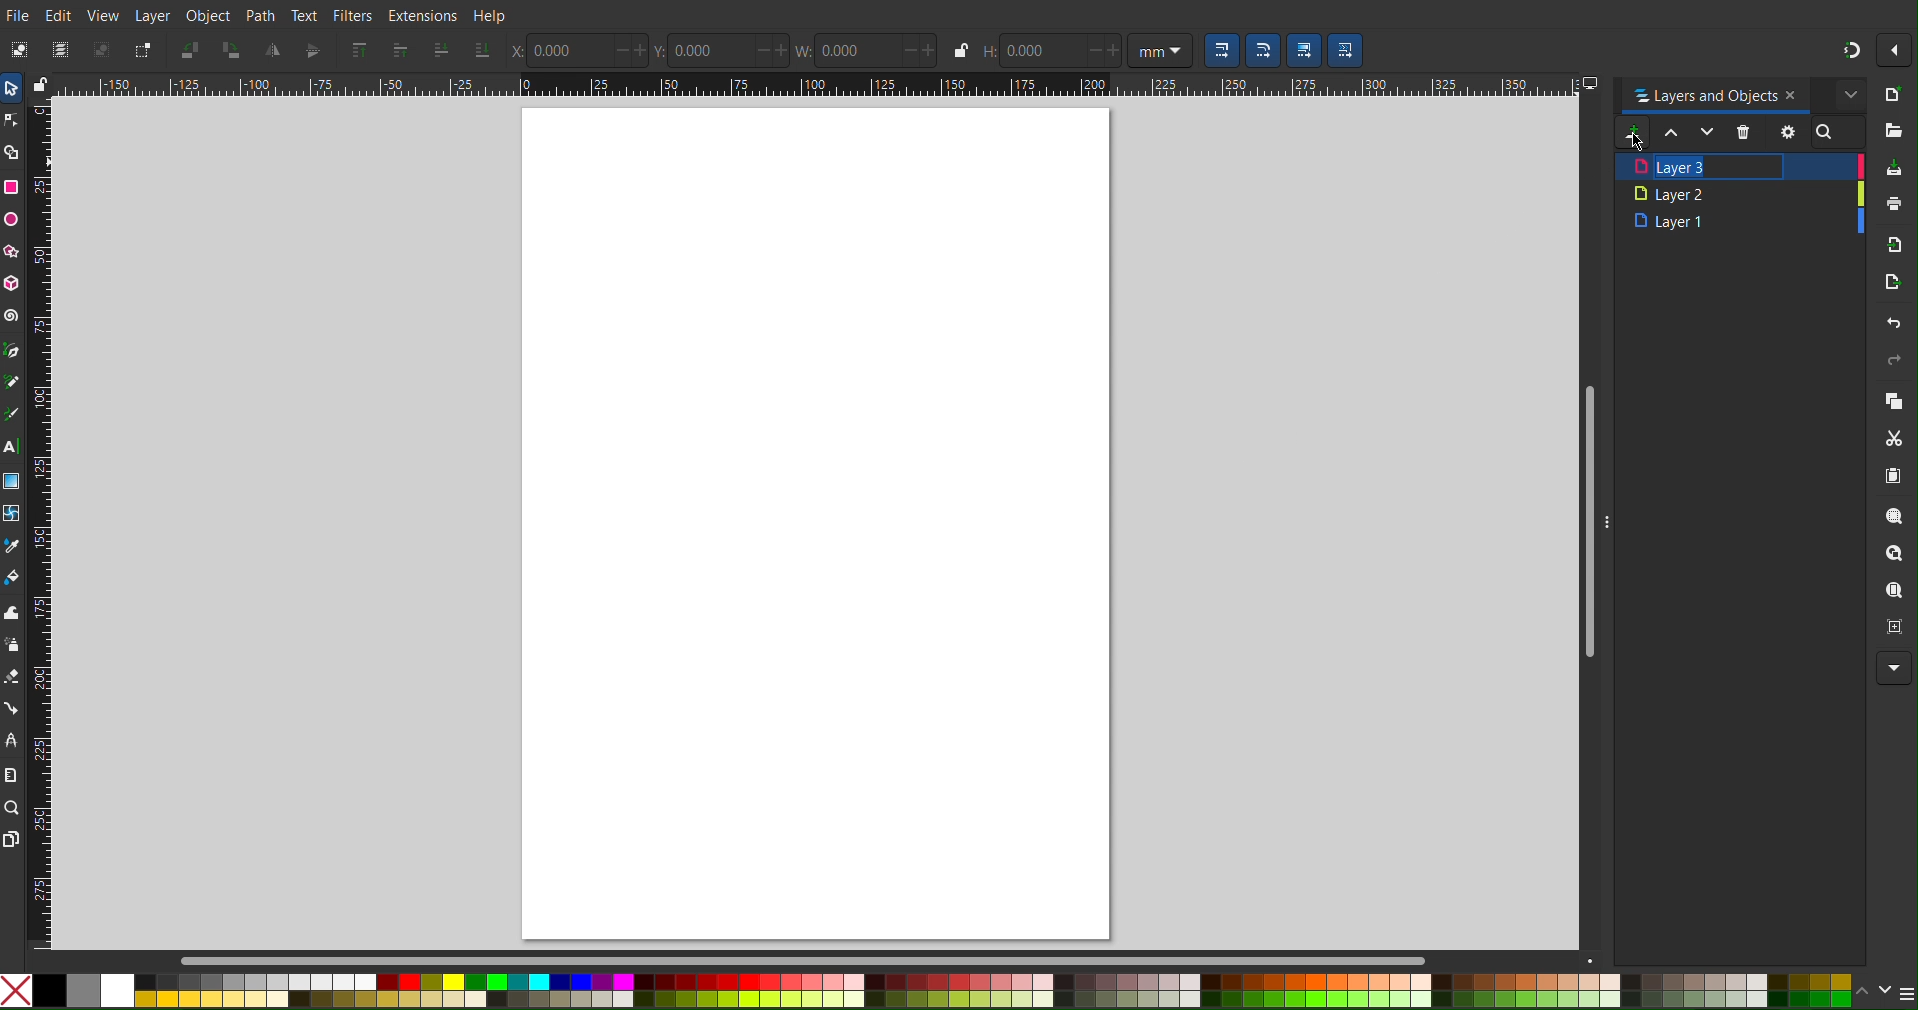 This screenshot has height=1010, width=1918. I want to click on Spray Tool, so click(14, 646).